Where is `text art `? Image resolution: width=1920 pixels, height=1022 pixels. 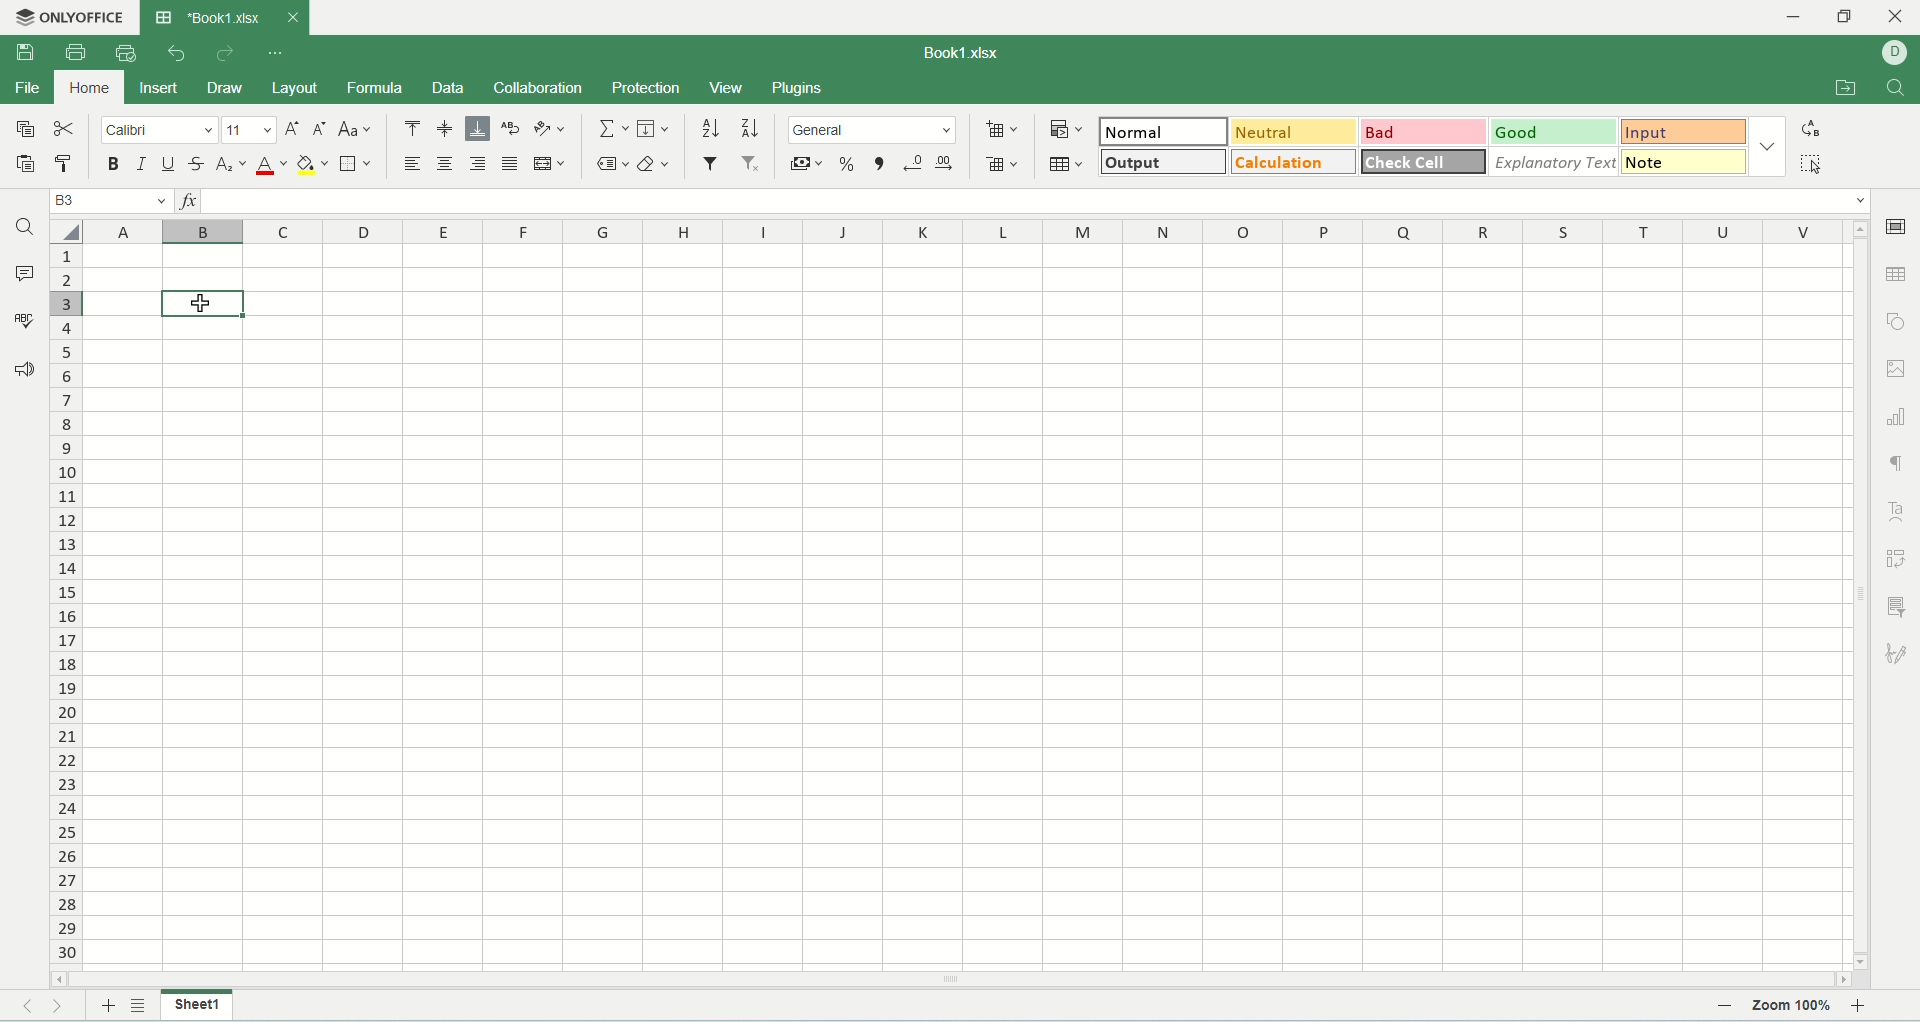 text art  is located at coordinates (1893, 510).